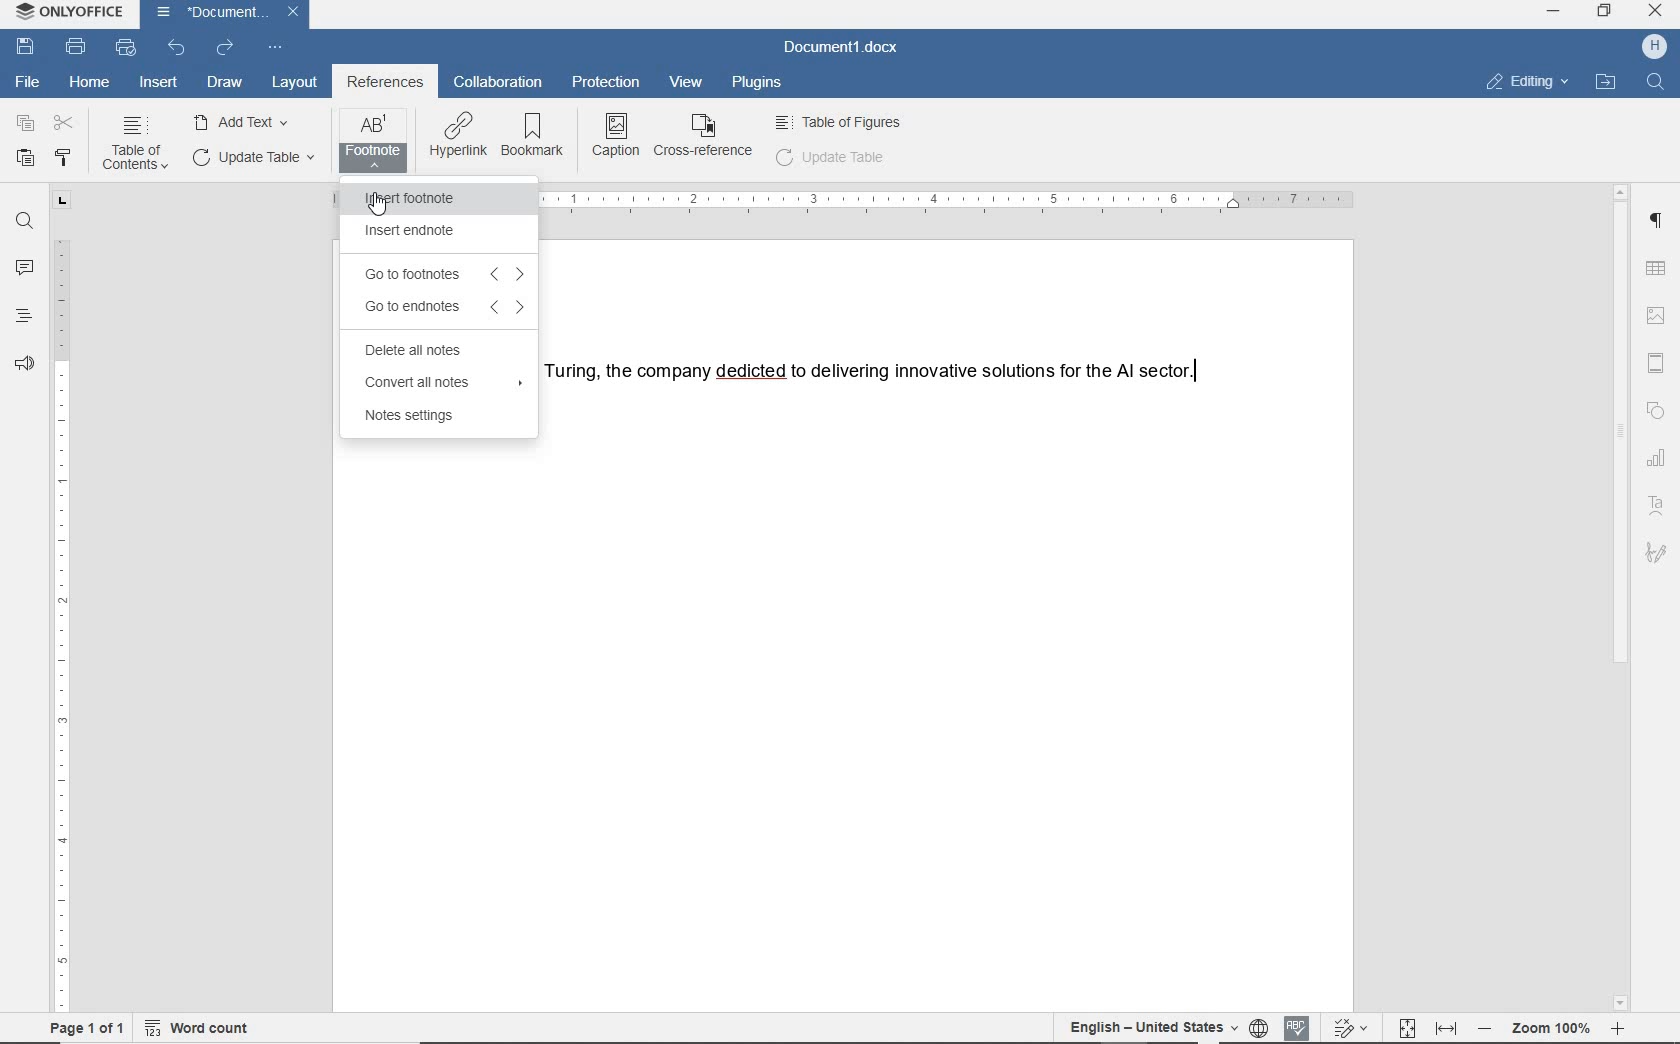  I want to click on customize quick access toolbar, so click(273, 48).